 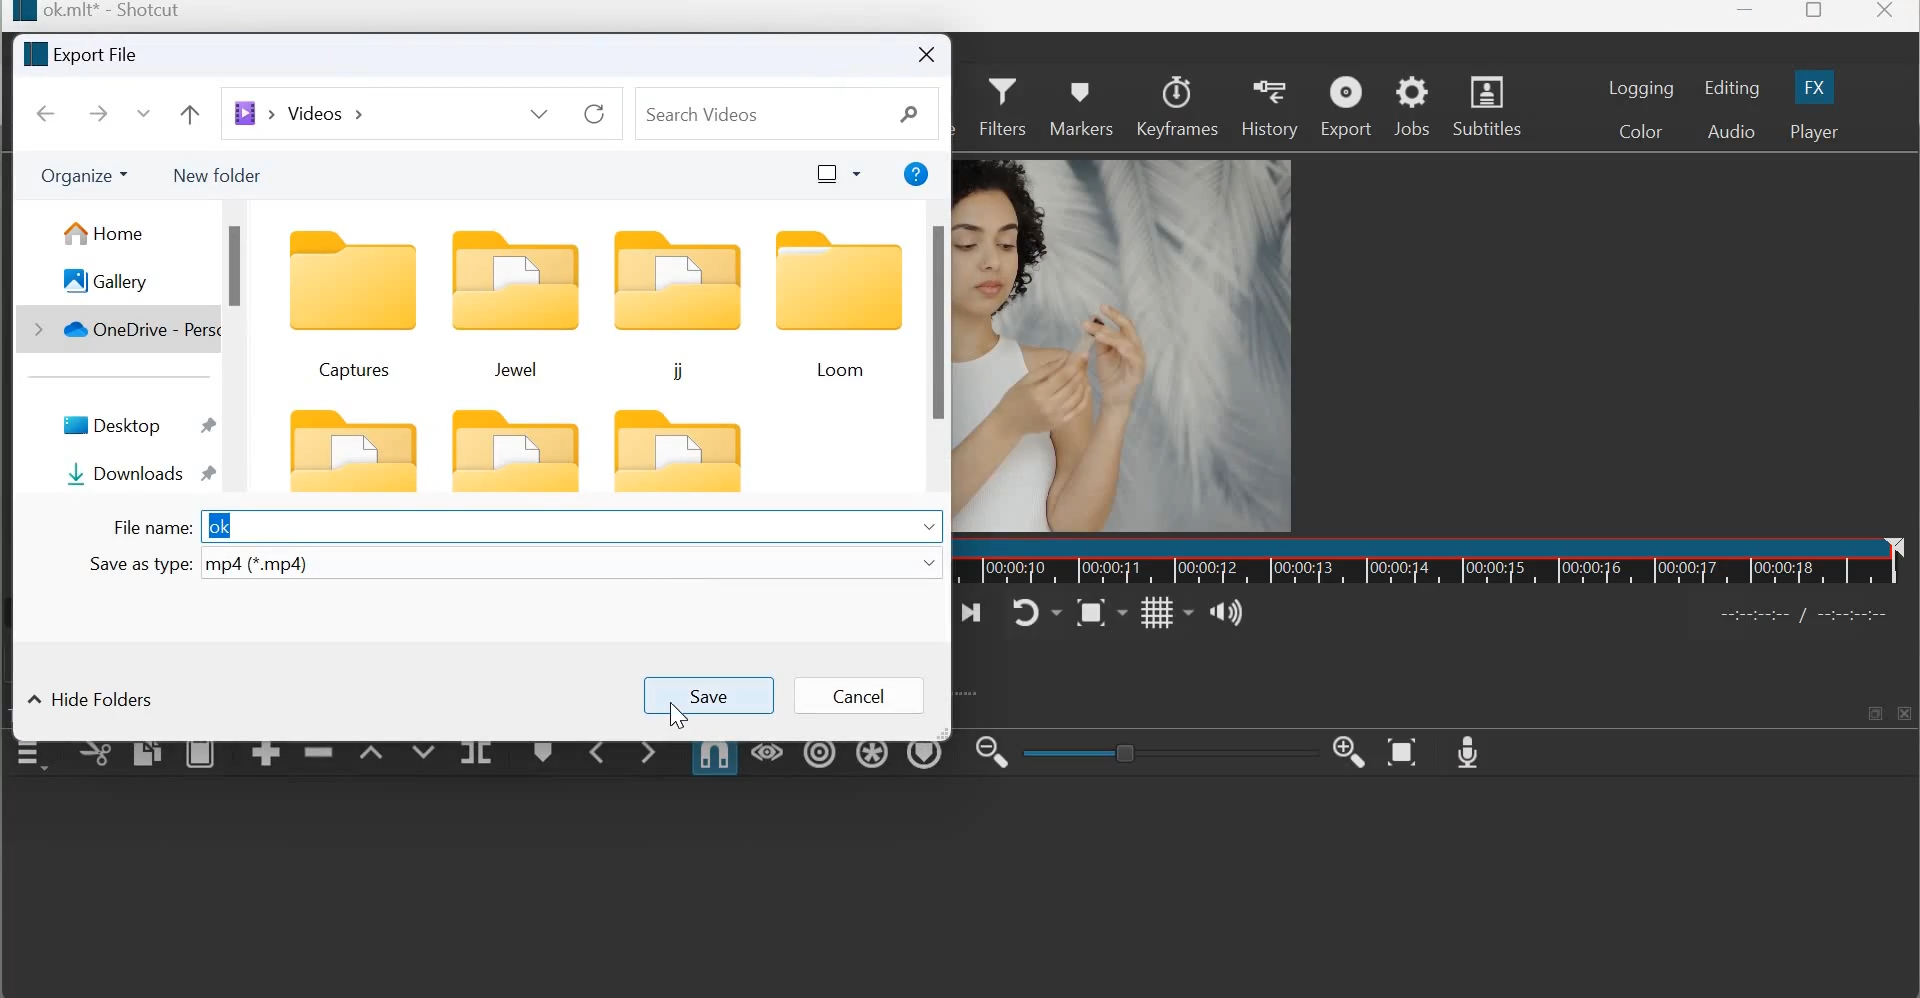 What do you see at coordinates (1813, 132) in the screenshot?
I see `Player` at bounding box center [1813, 132].